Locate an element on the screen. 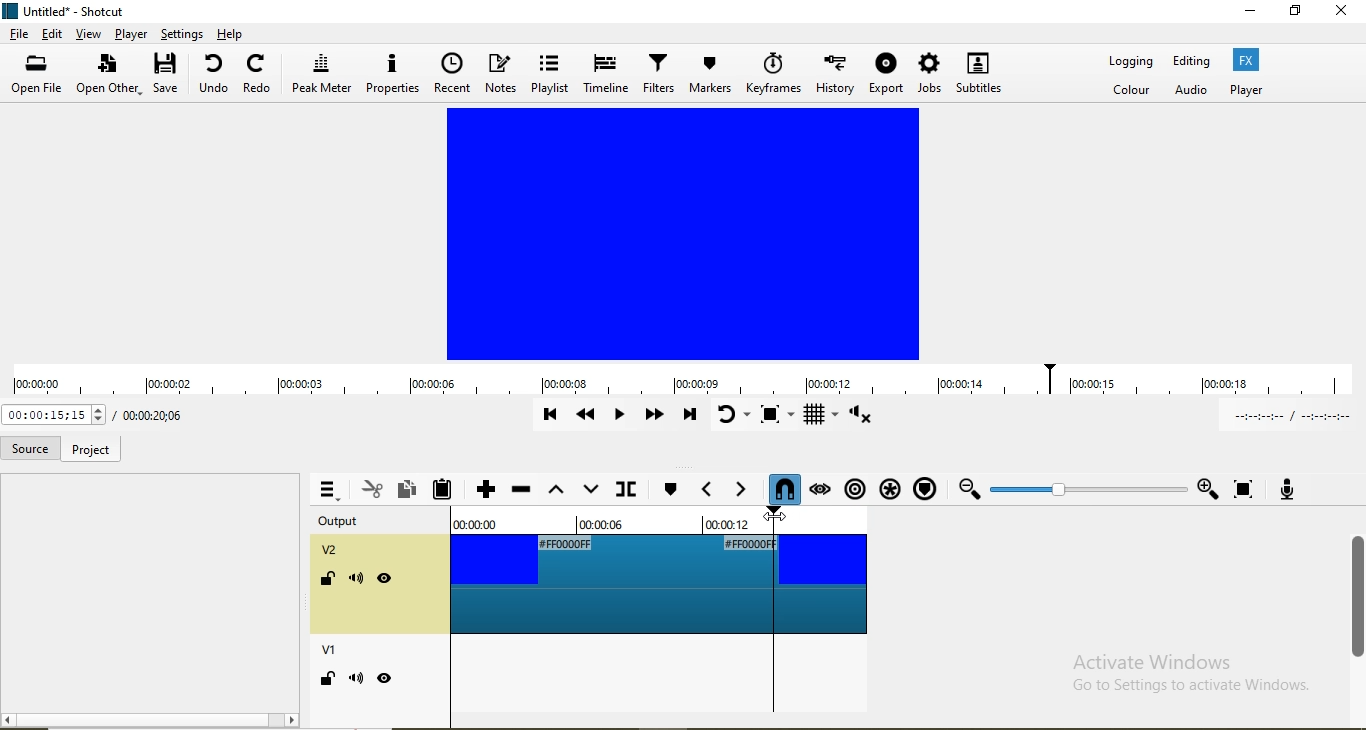  hide is located at coordinates (386, 678).